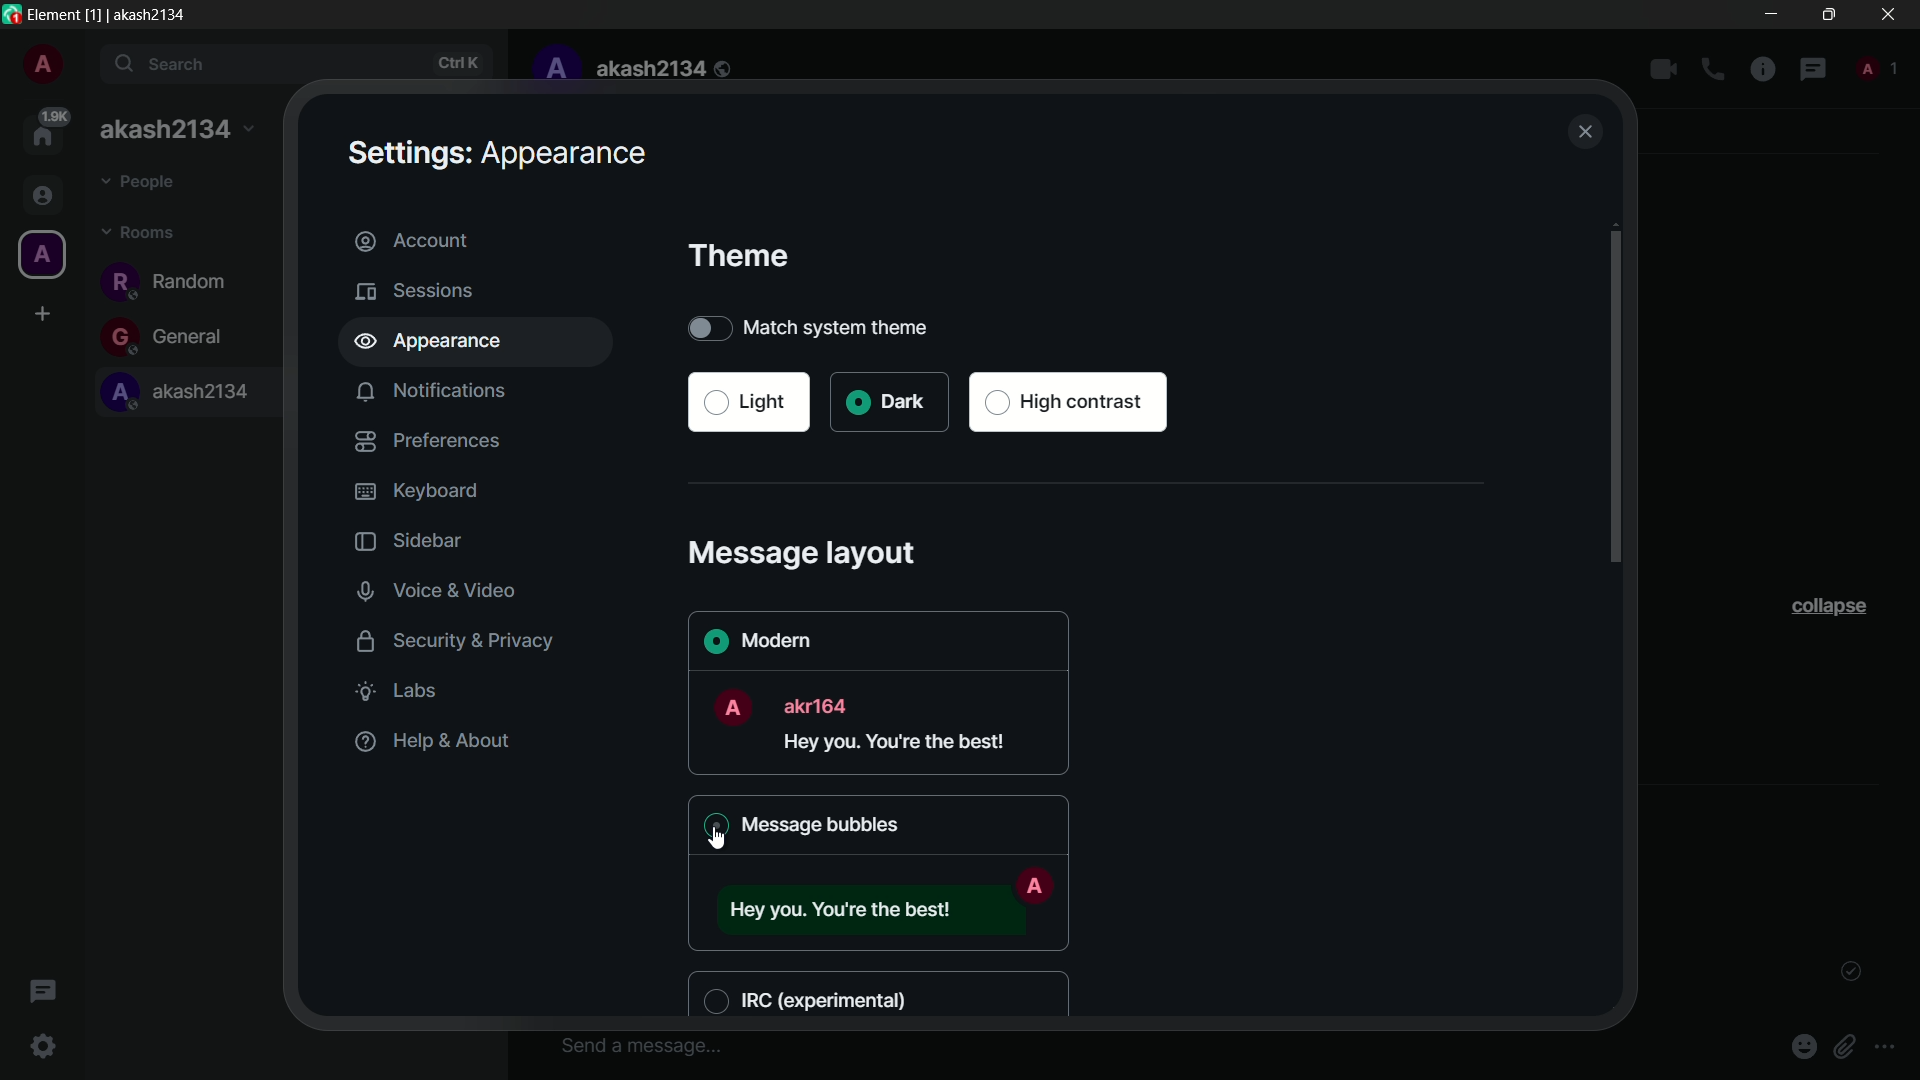  Describe the element at coordinates (1807, 1045) in the screenshot. I see `emoji` at that location.